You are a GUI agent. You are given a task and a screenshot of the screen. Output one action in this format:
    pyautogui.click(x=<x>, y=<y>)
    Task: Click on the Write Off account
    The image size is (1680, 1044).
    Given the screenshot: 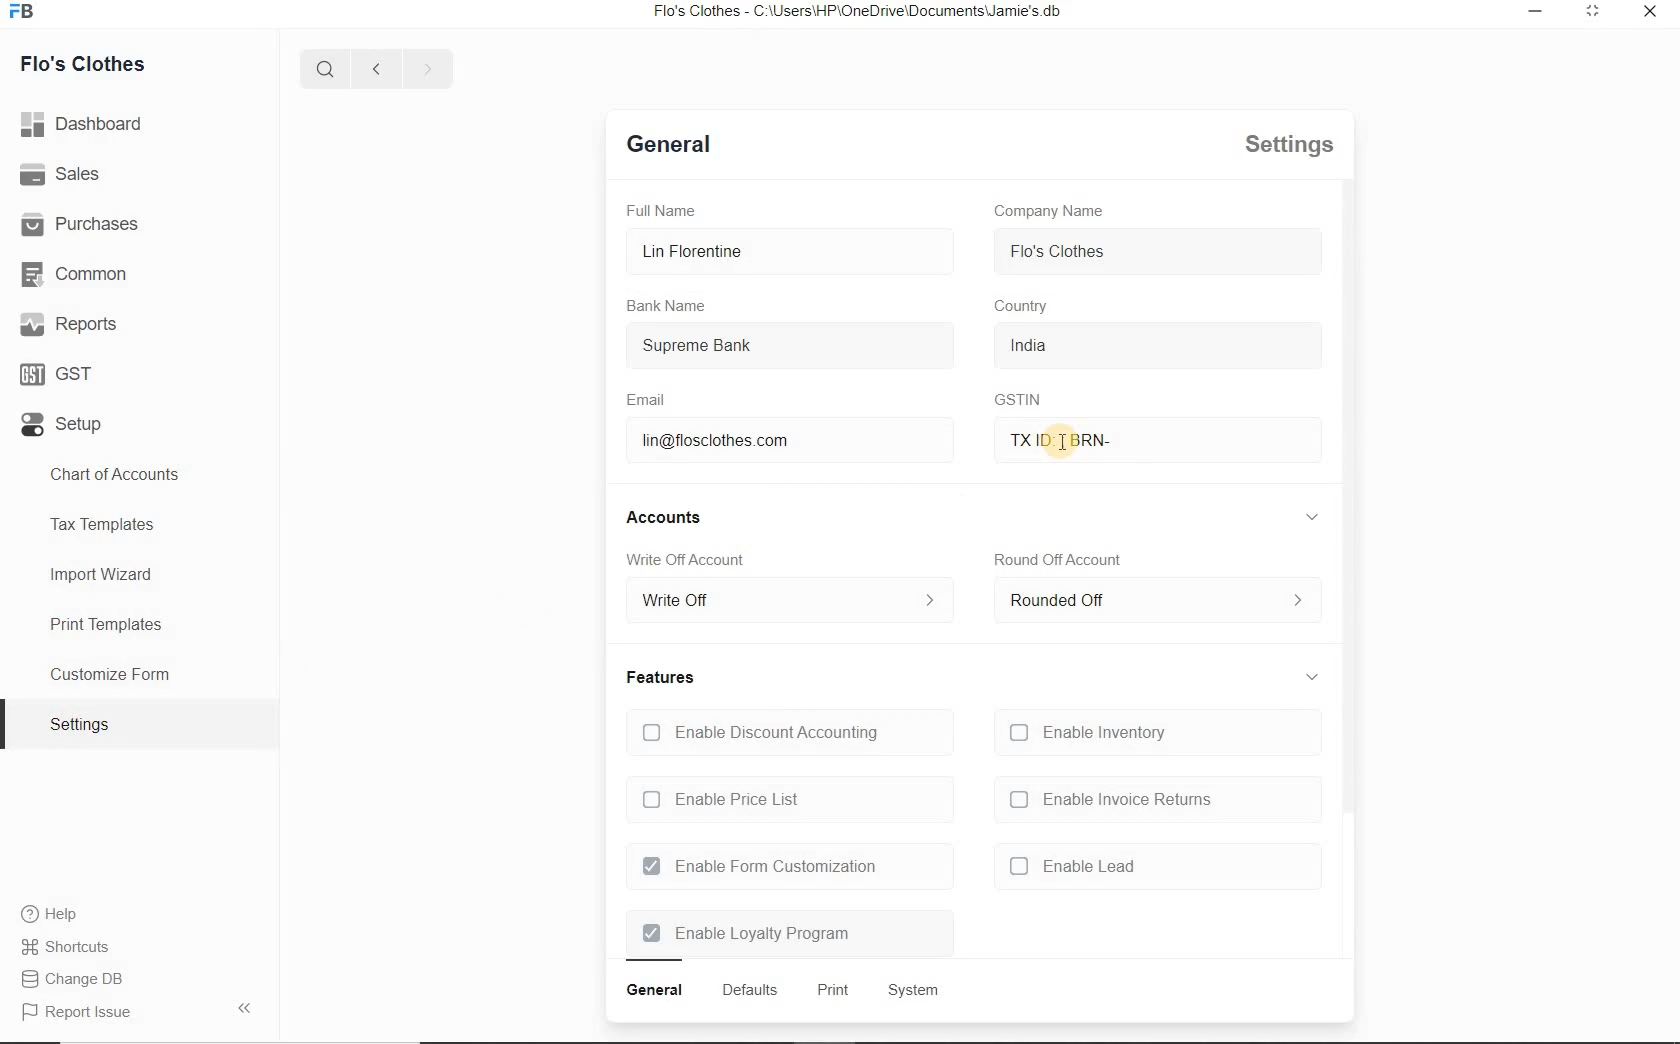 What is the action you would take?
    pyautogui.click(x=691, y=562)
    